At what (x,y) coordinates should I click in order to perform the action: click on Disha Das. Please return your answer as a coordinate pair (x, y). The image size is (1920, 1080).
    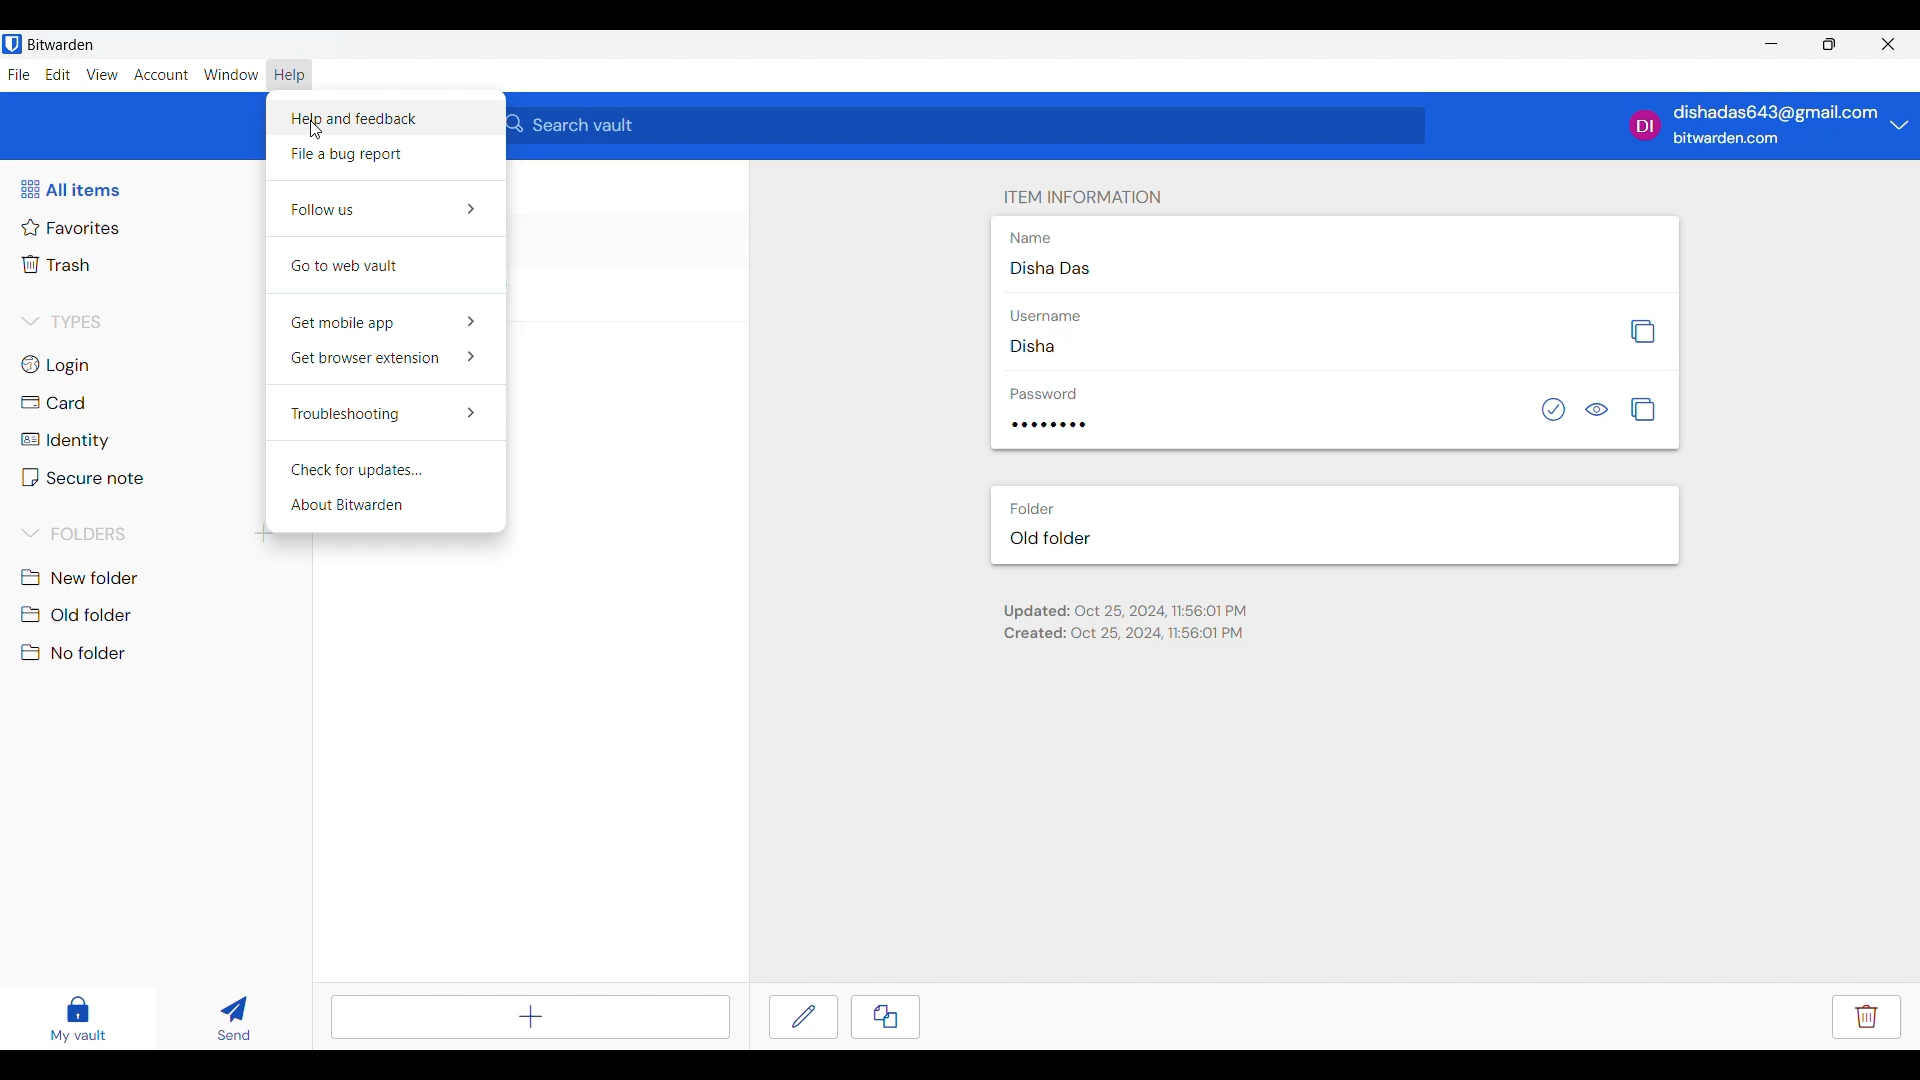
    Looking at the image, I should click on (1050, 267).